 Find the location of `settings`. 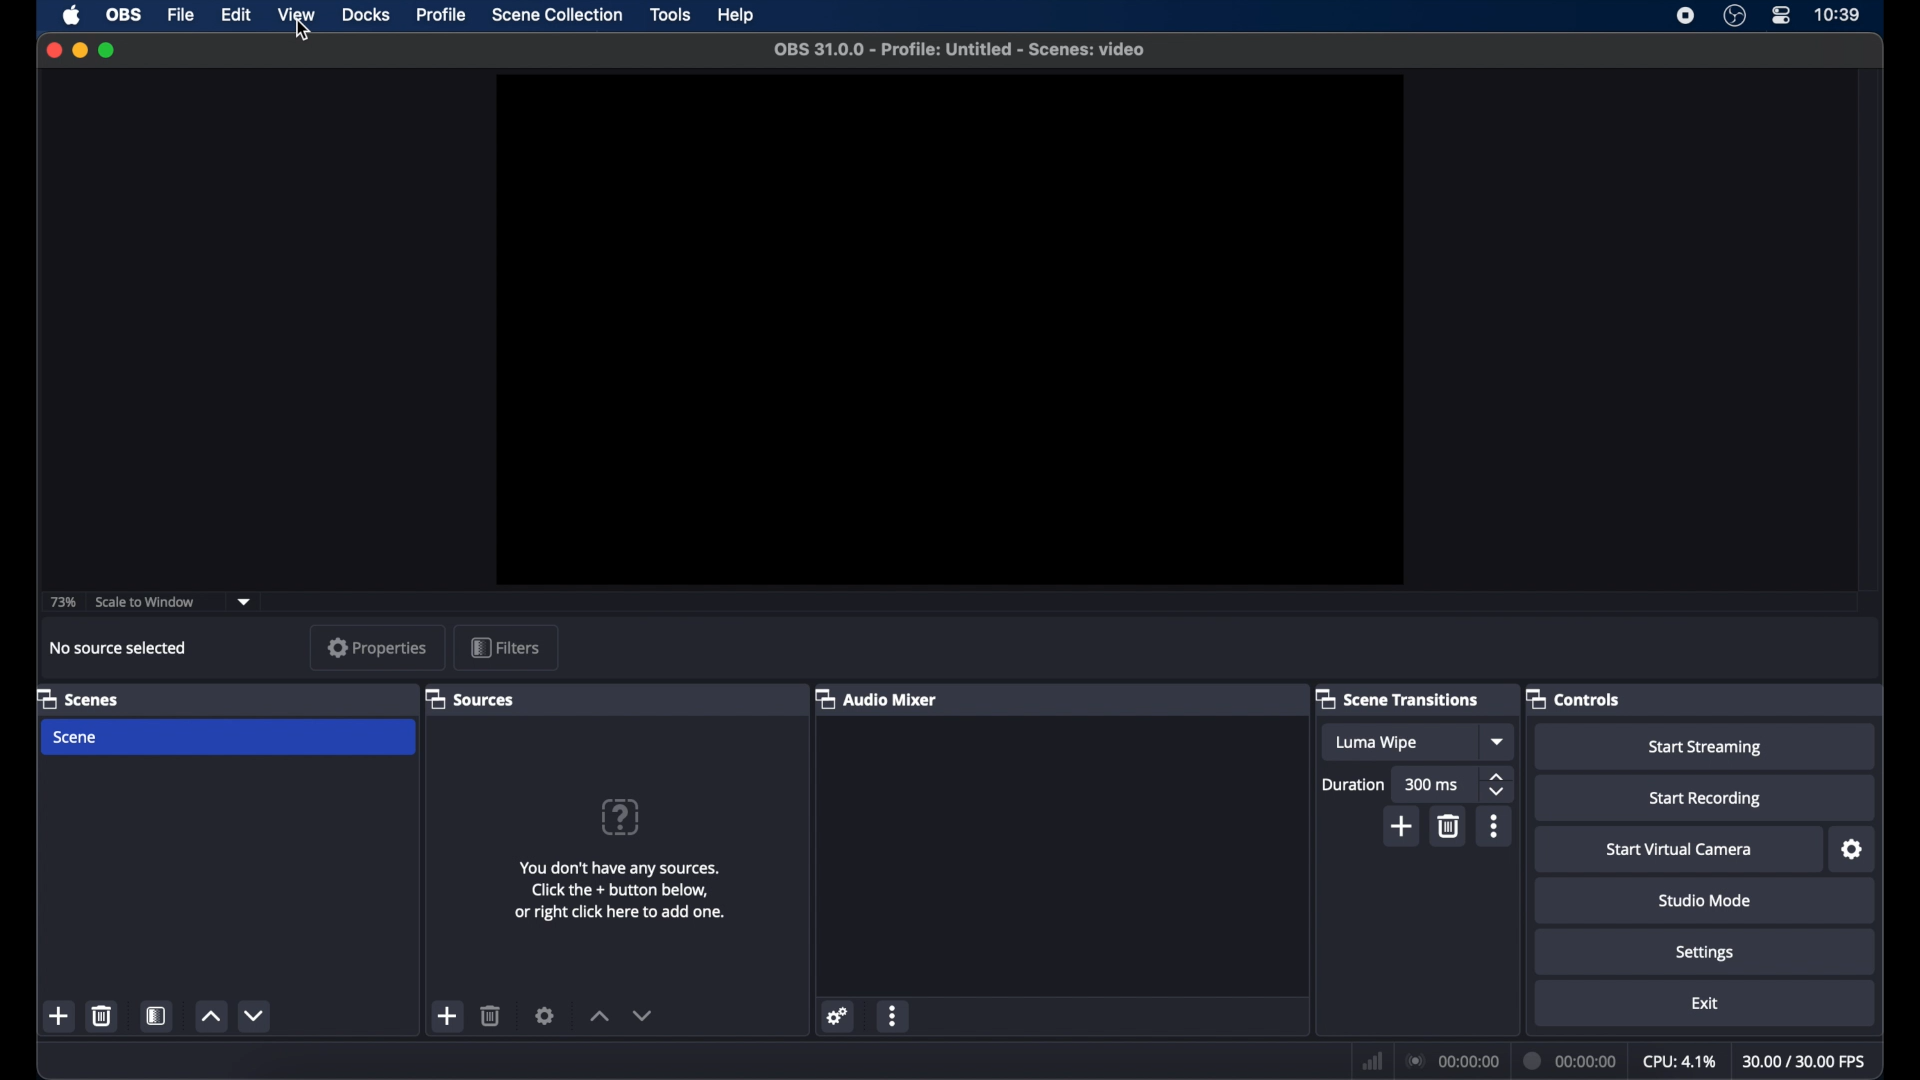

settings is located at coordinates (1708, 951).